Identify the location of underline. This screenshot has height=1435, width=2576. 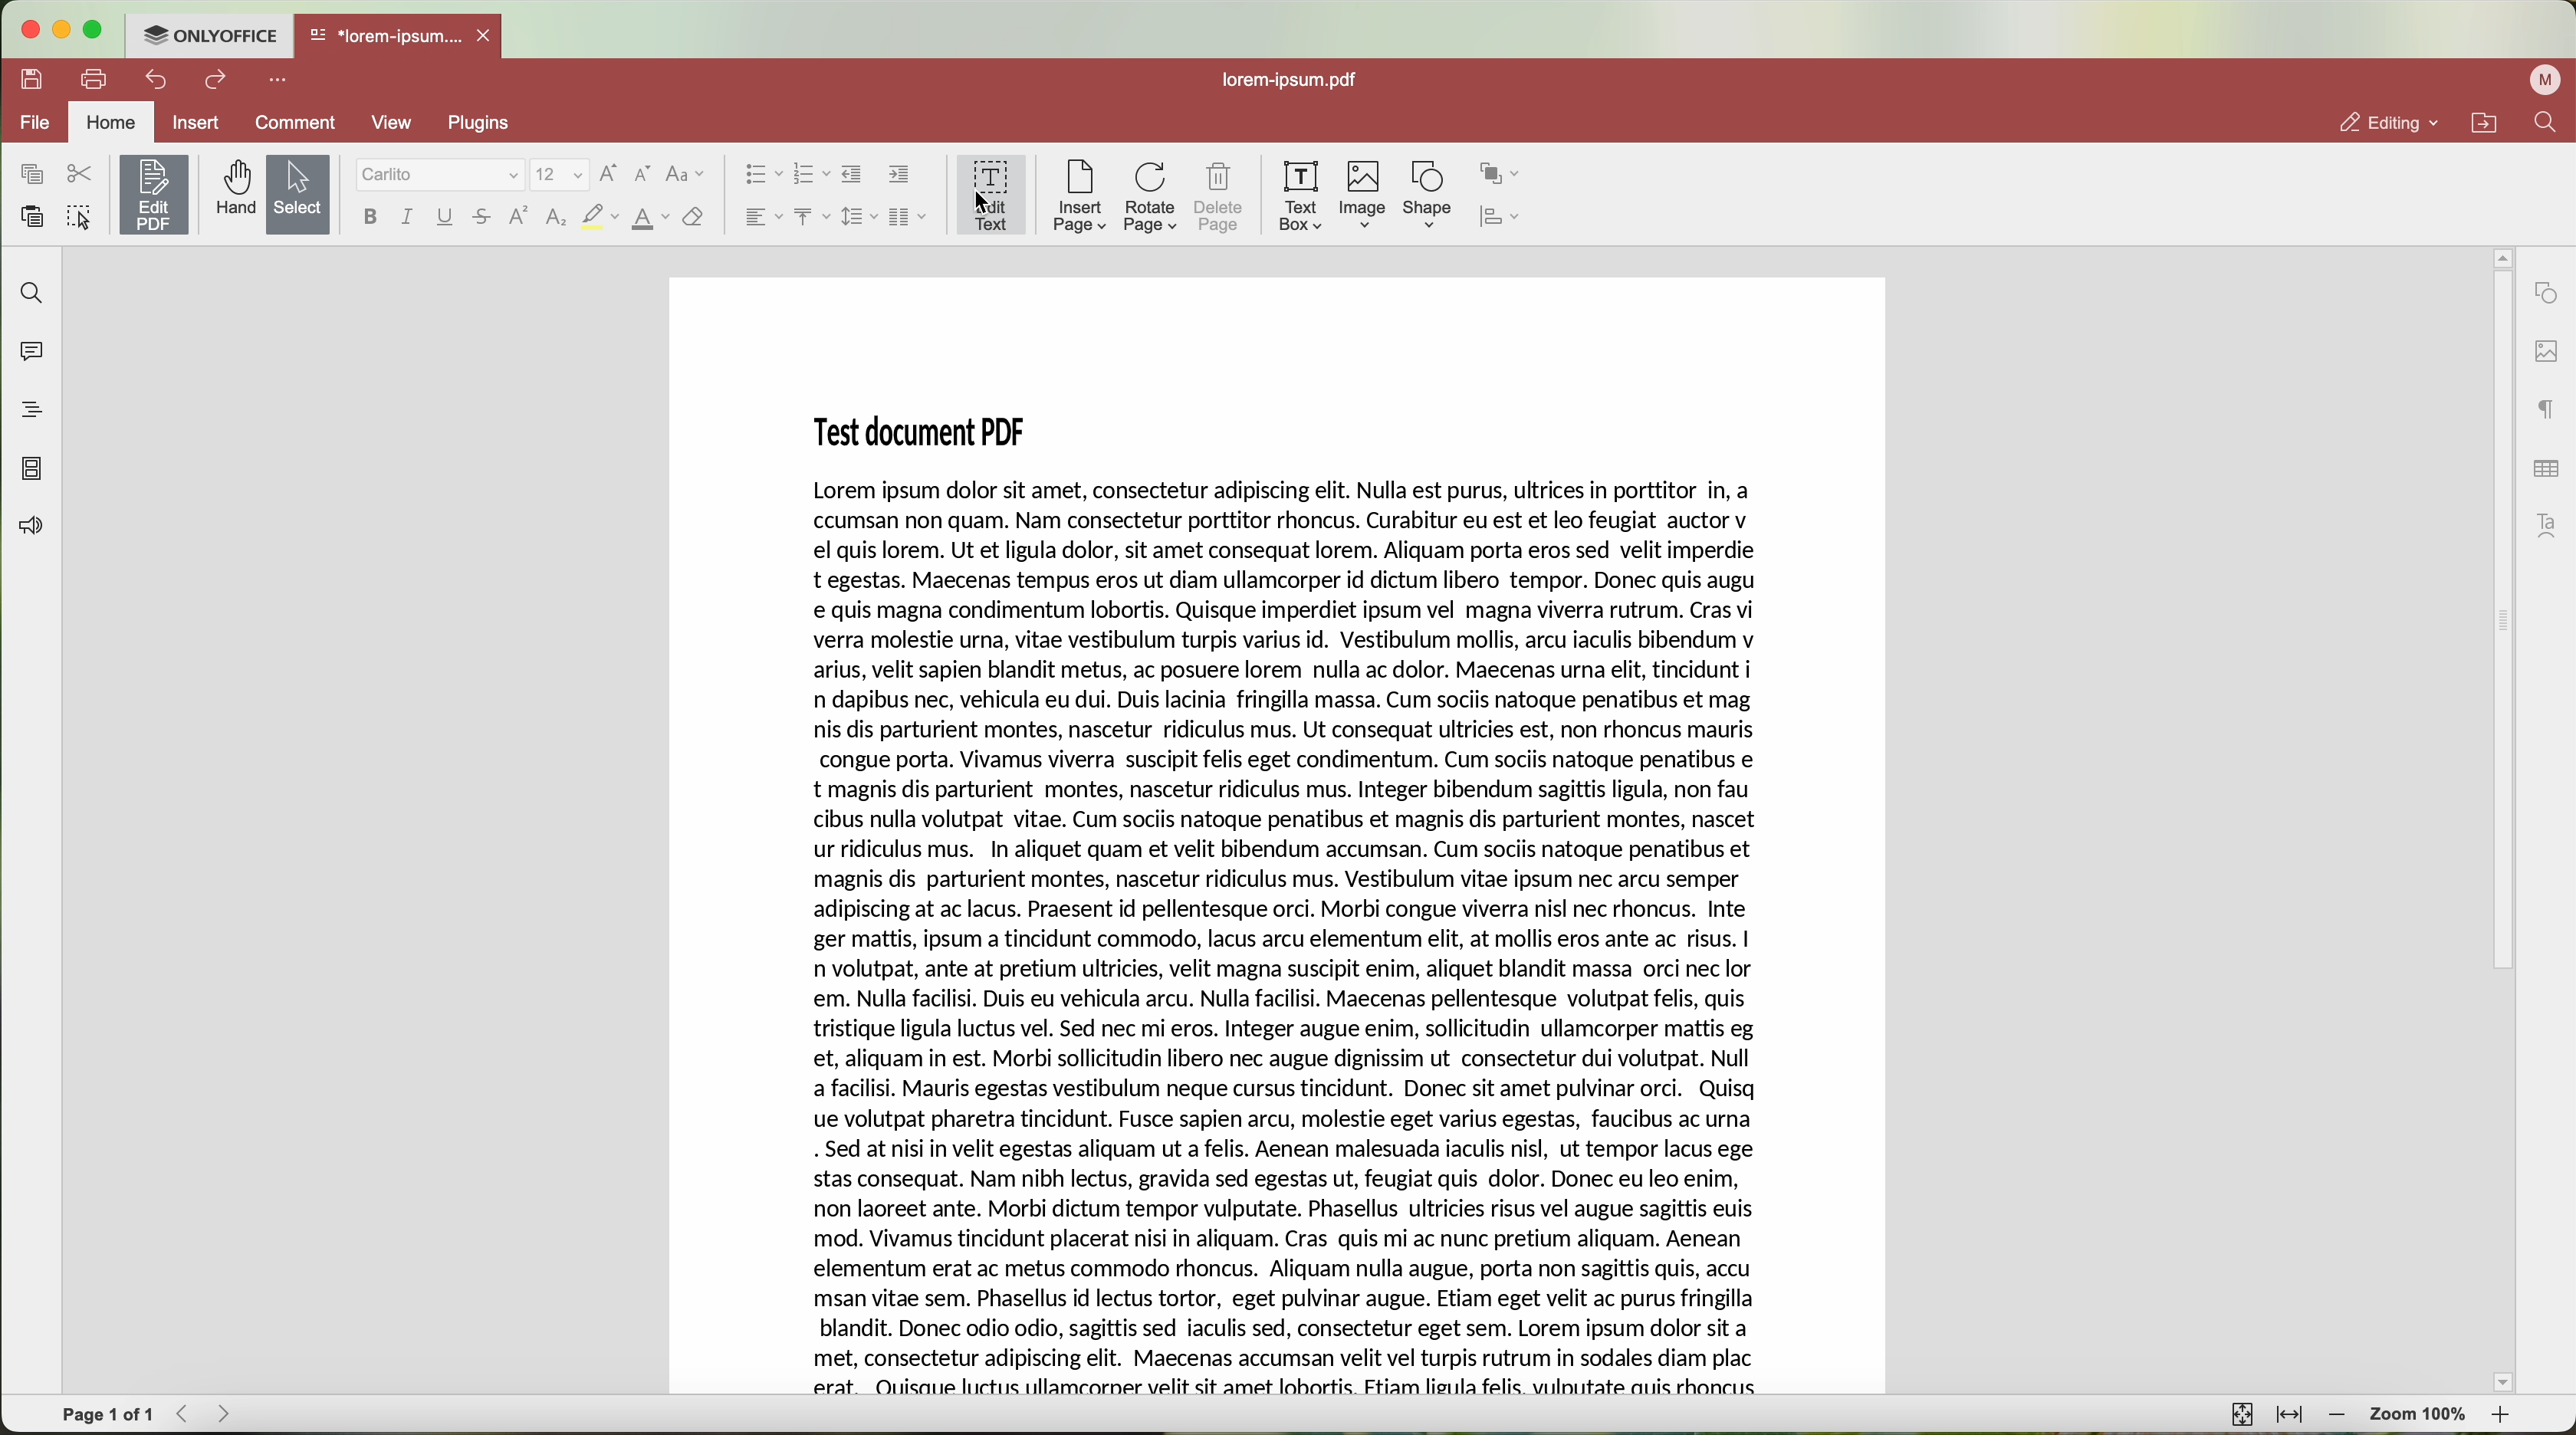
(448, 217).